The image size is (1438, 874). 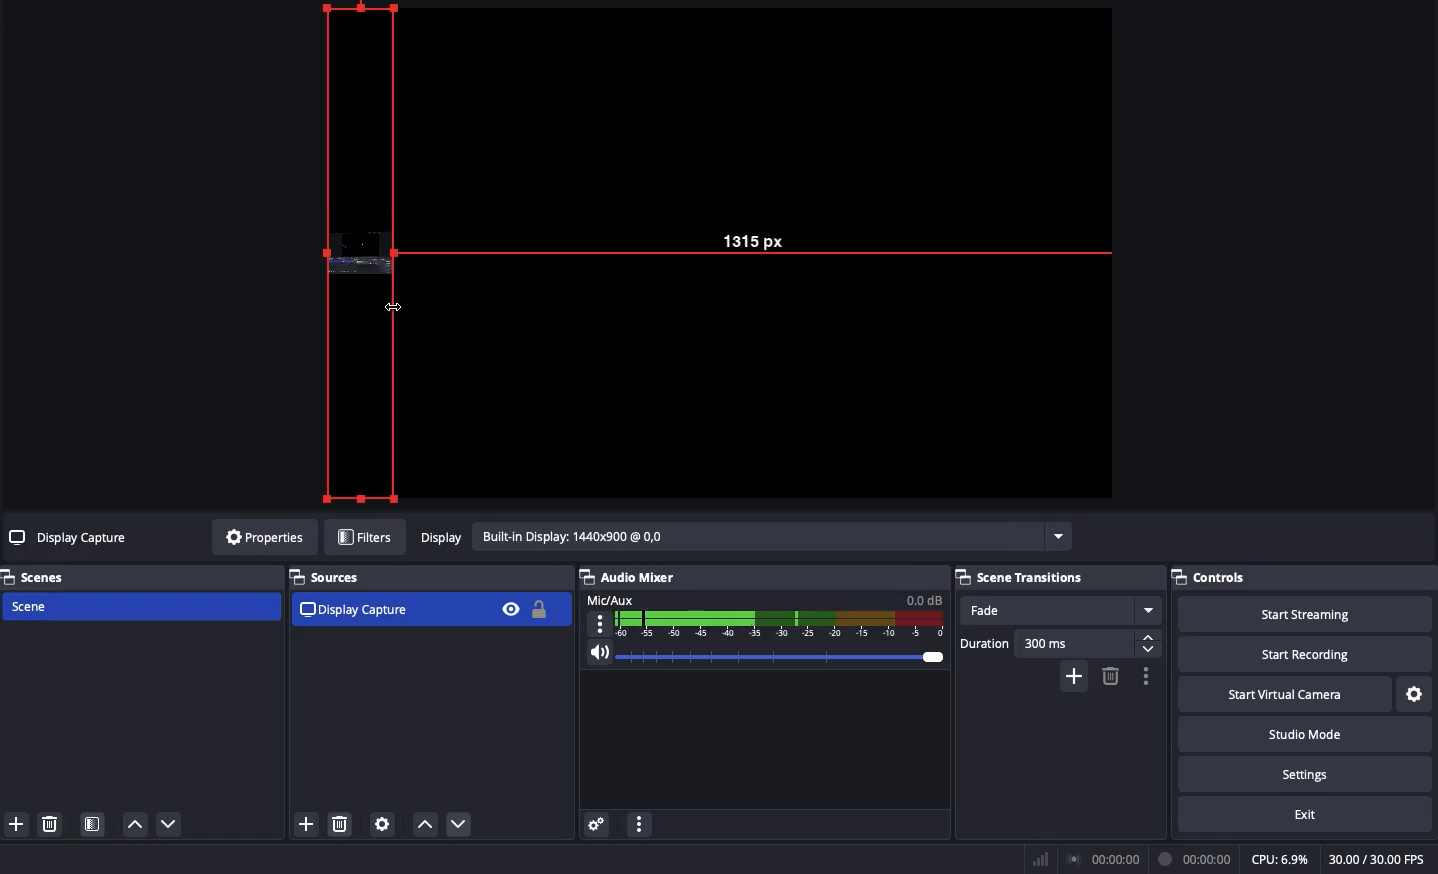 I want to click on Bar, so click(x=1041, y=859).